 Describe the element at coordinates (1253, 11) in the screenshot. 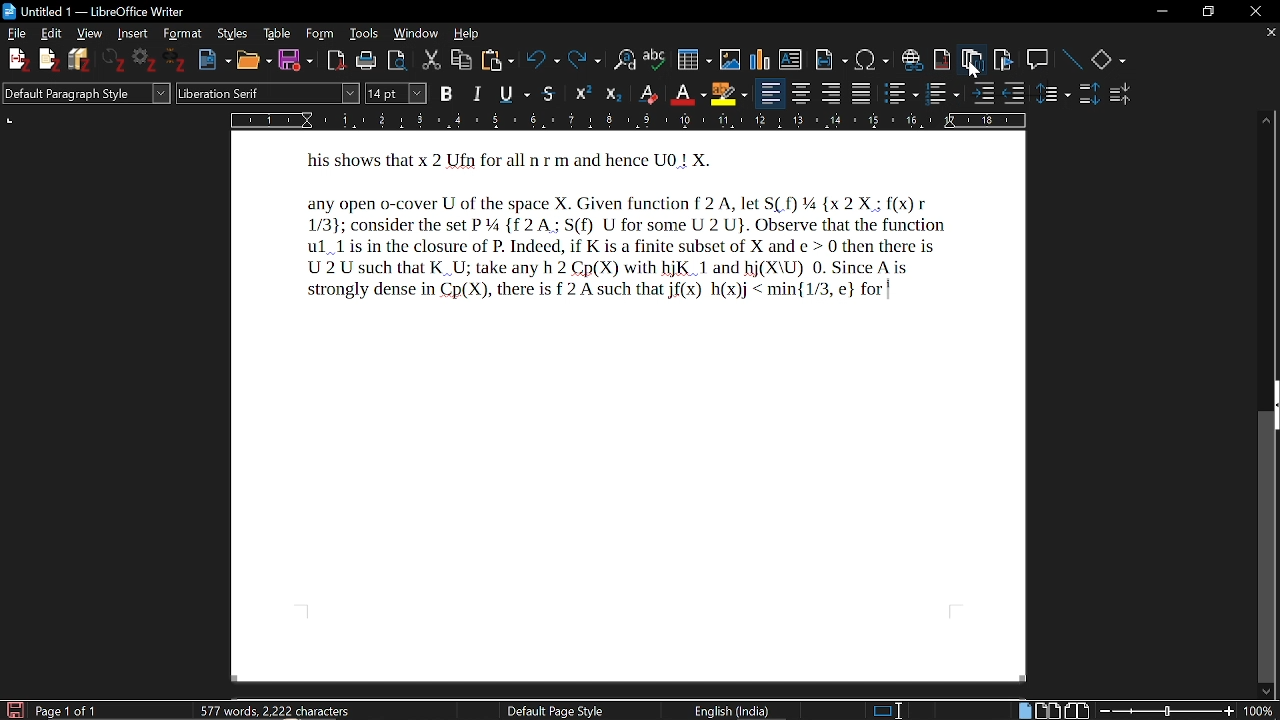

I see `Close` at that location.